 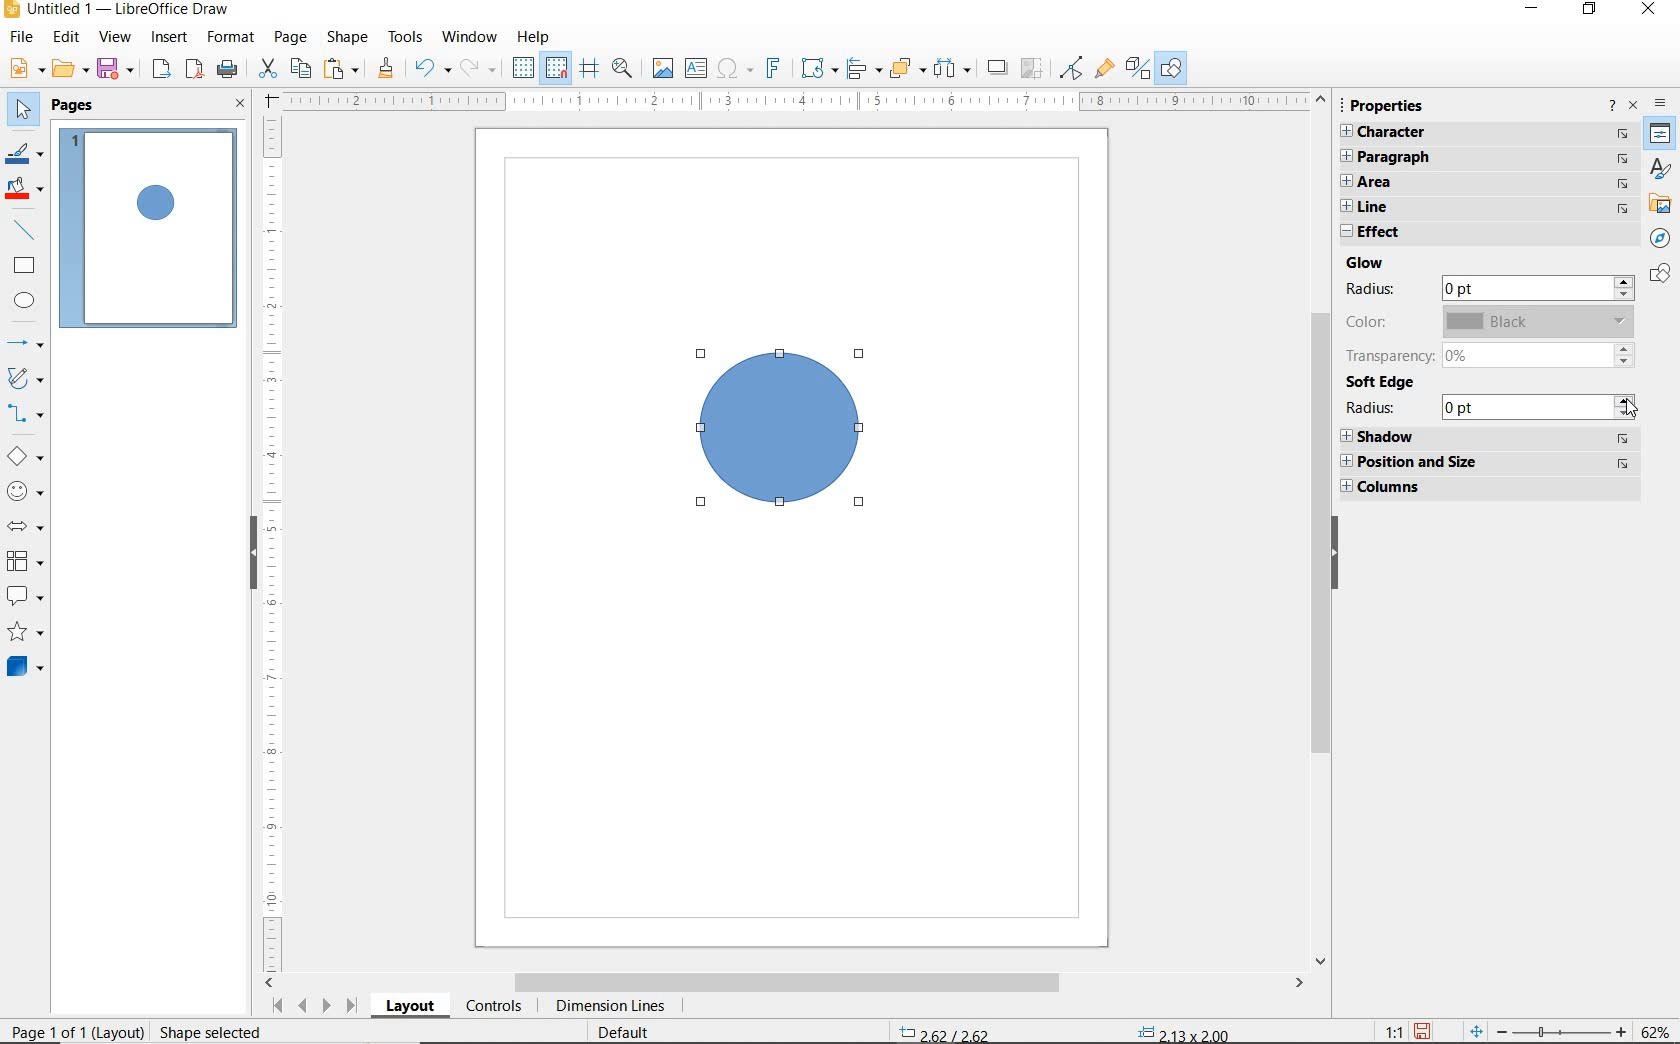 What do you see at coordinates (534, 39) in the screenshot?
I see `HELP` at bounding box center [534, 39].